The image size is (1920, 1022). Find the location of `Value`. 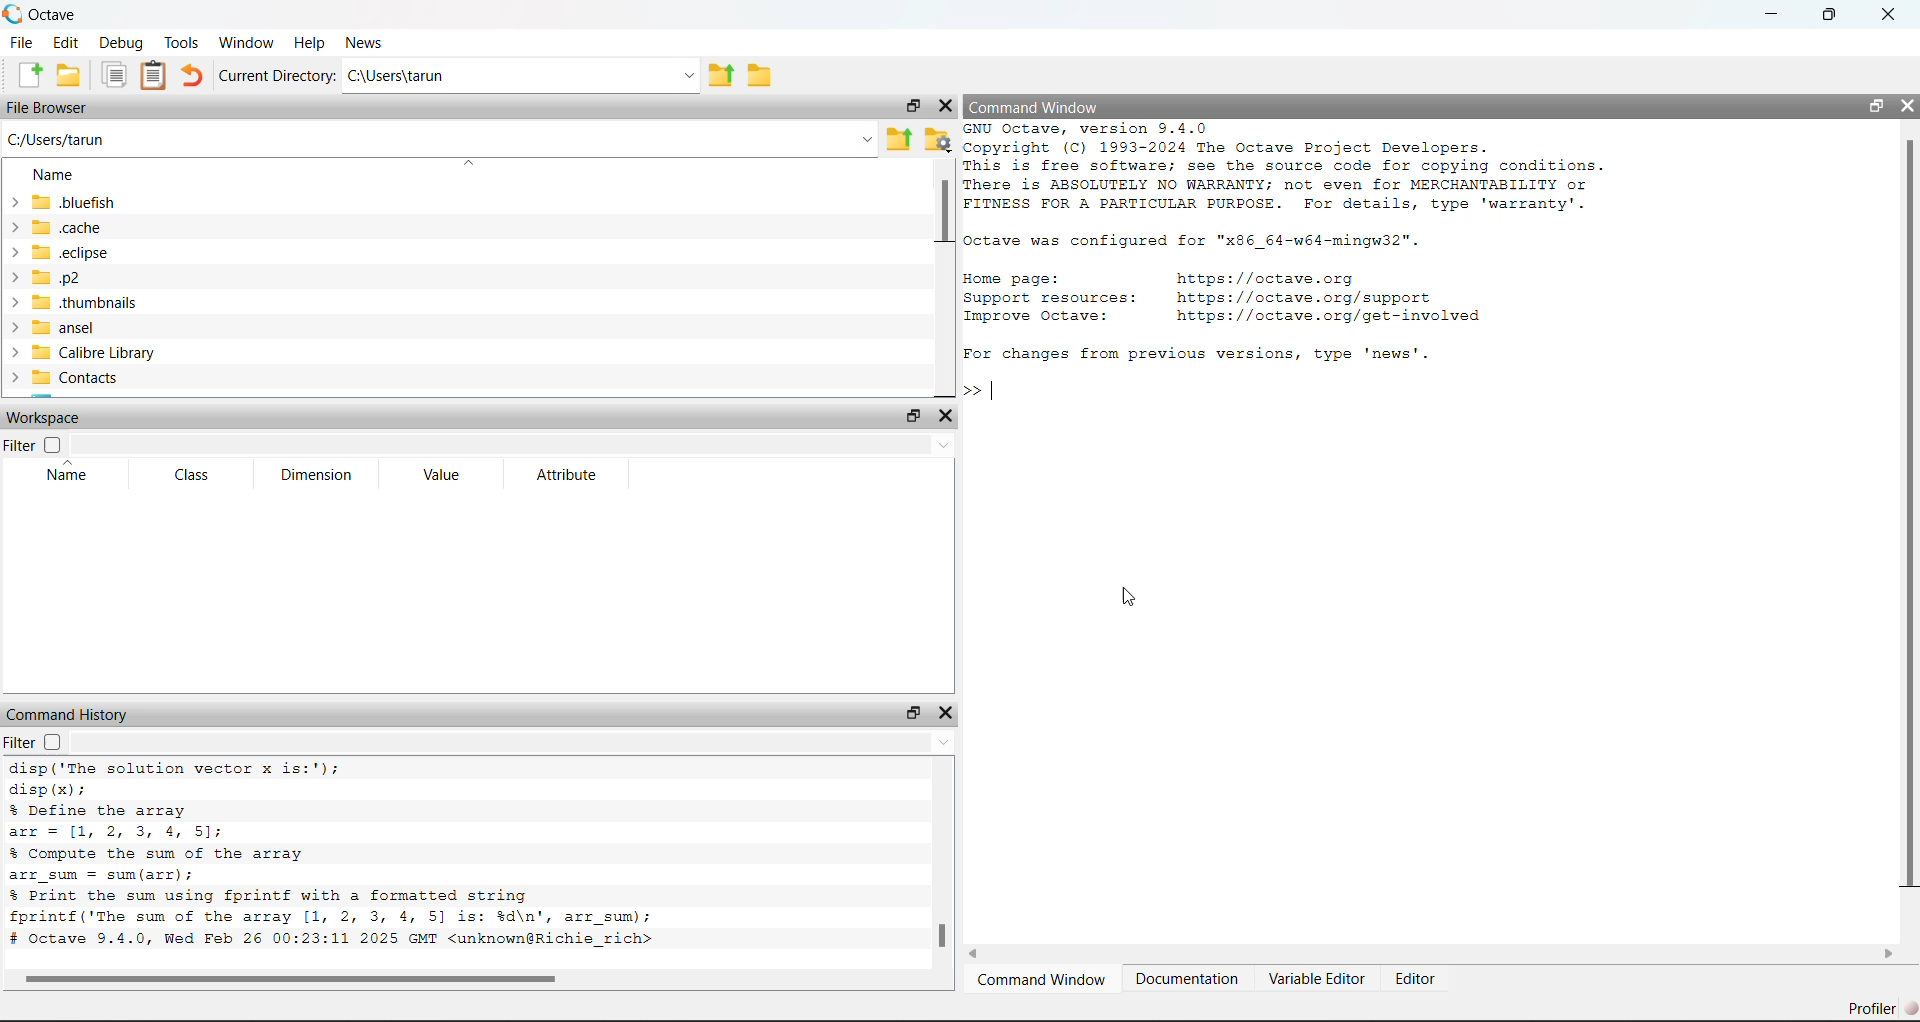

Value is located at coordinates (447, 474).